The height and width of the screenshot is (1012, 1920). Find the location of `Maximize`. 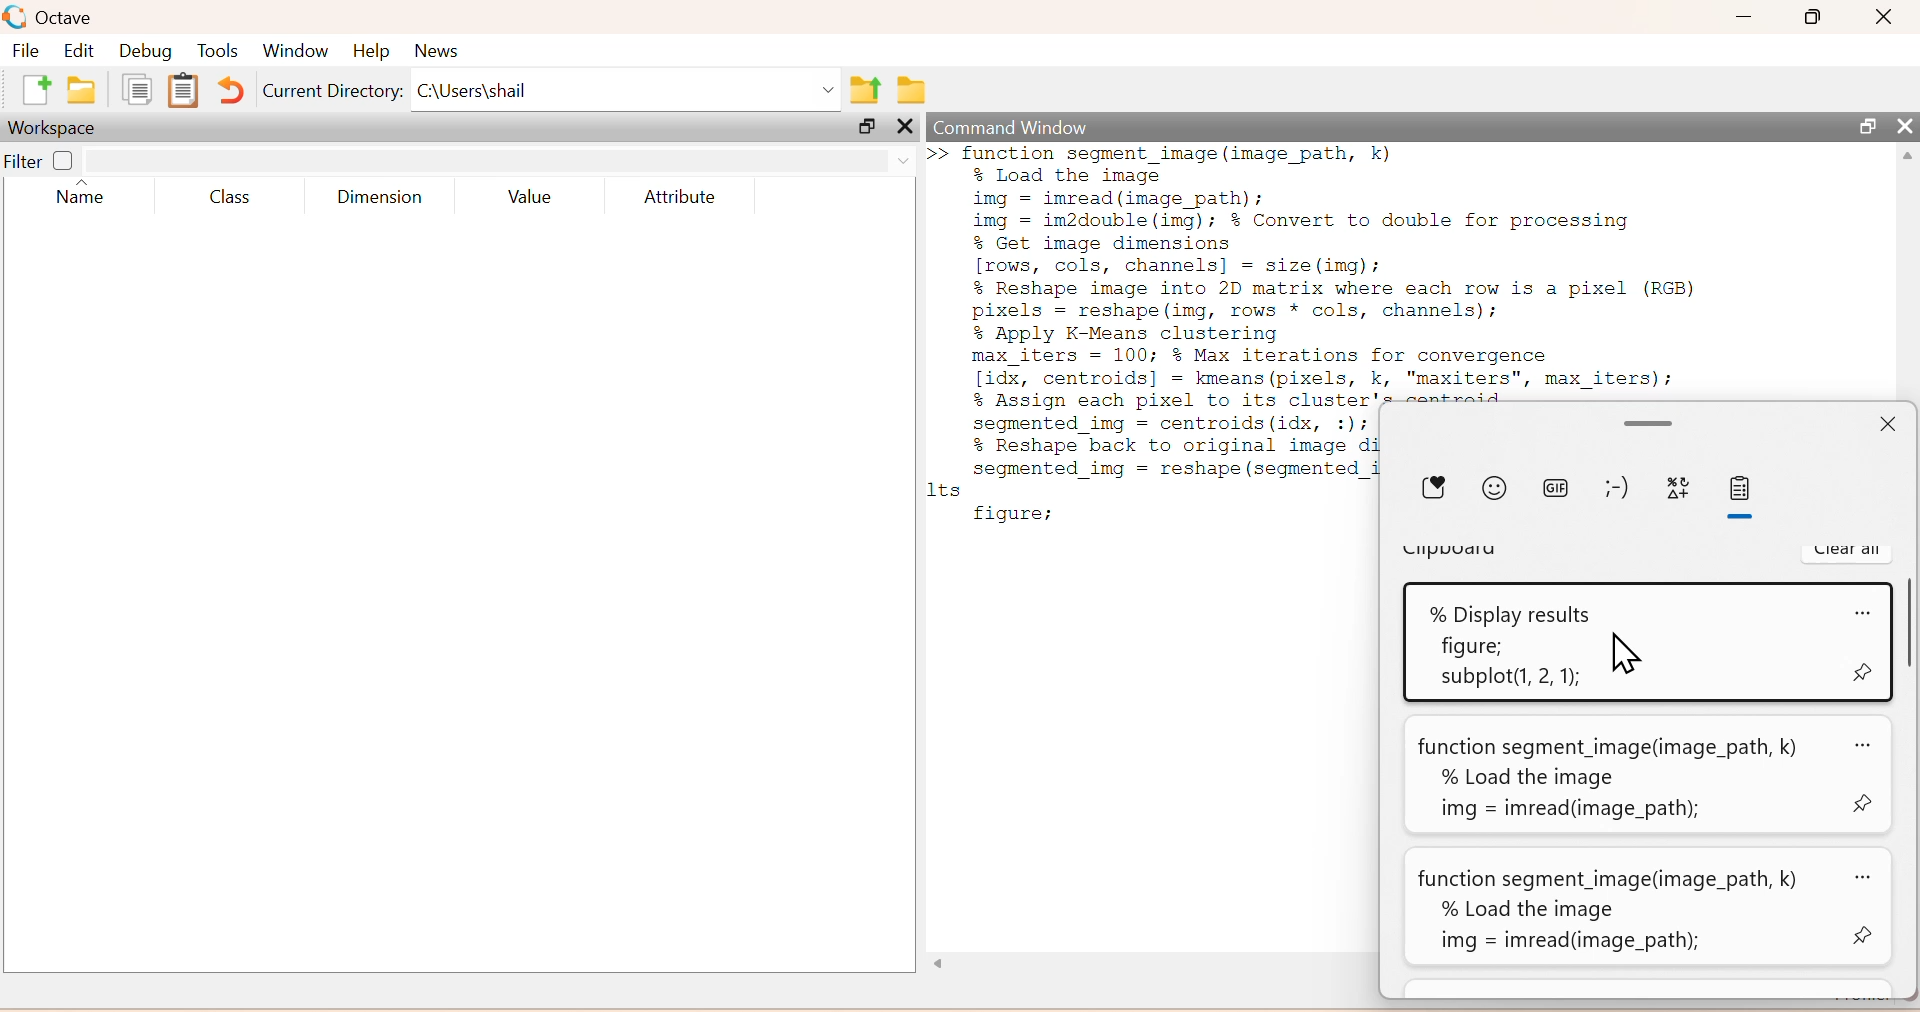

Maximize is located at coordinates (1864, 126).